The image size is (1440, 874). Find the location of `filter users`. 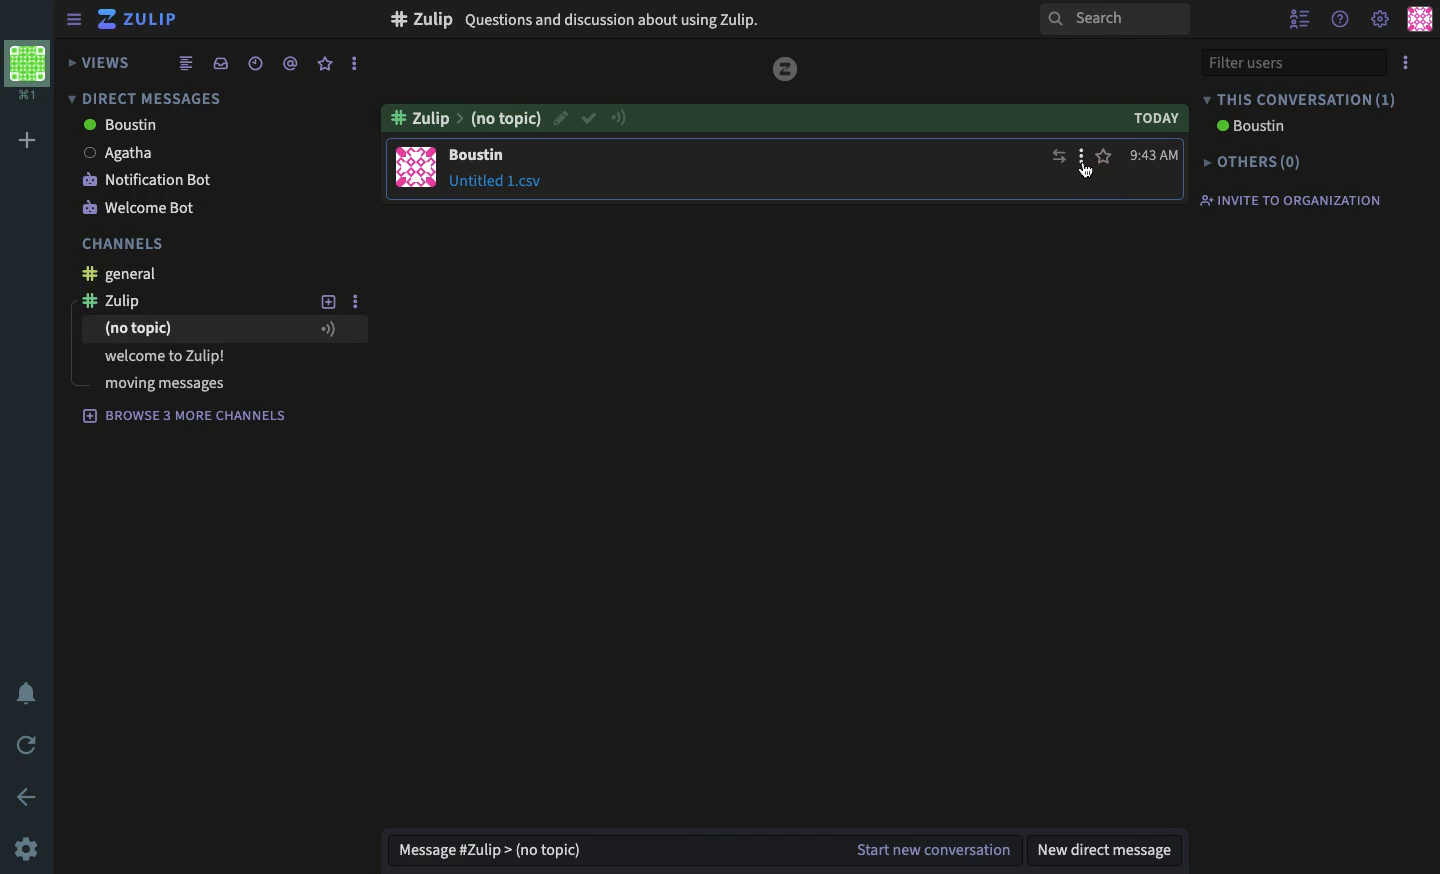

filter users is located at coordinates (1291, 64).